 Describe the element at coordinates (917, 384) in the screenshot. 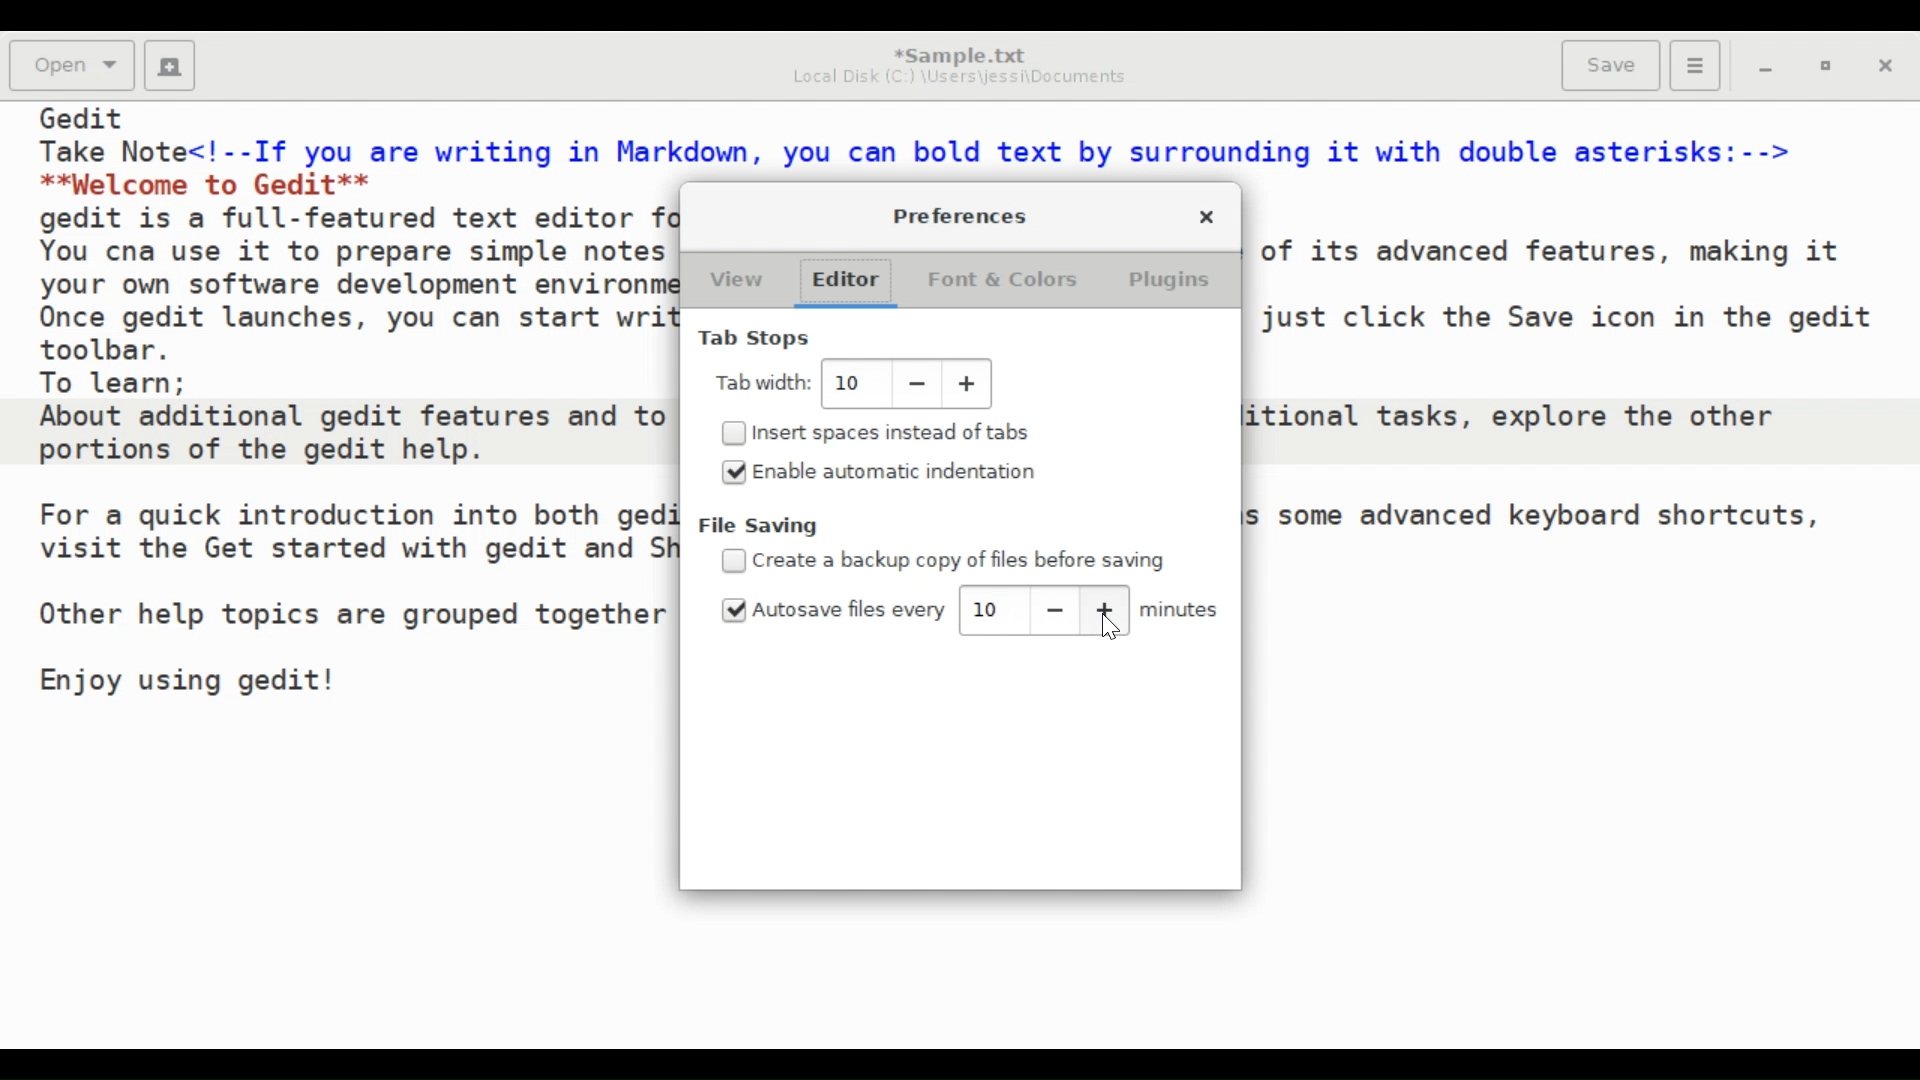

I see `decrease` at that location.